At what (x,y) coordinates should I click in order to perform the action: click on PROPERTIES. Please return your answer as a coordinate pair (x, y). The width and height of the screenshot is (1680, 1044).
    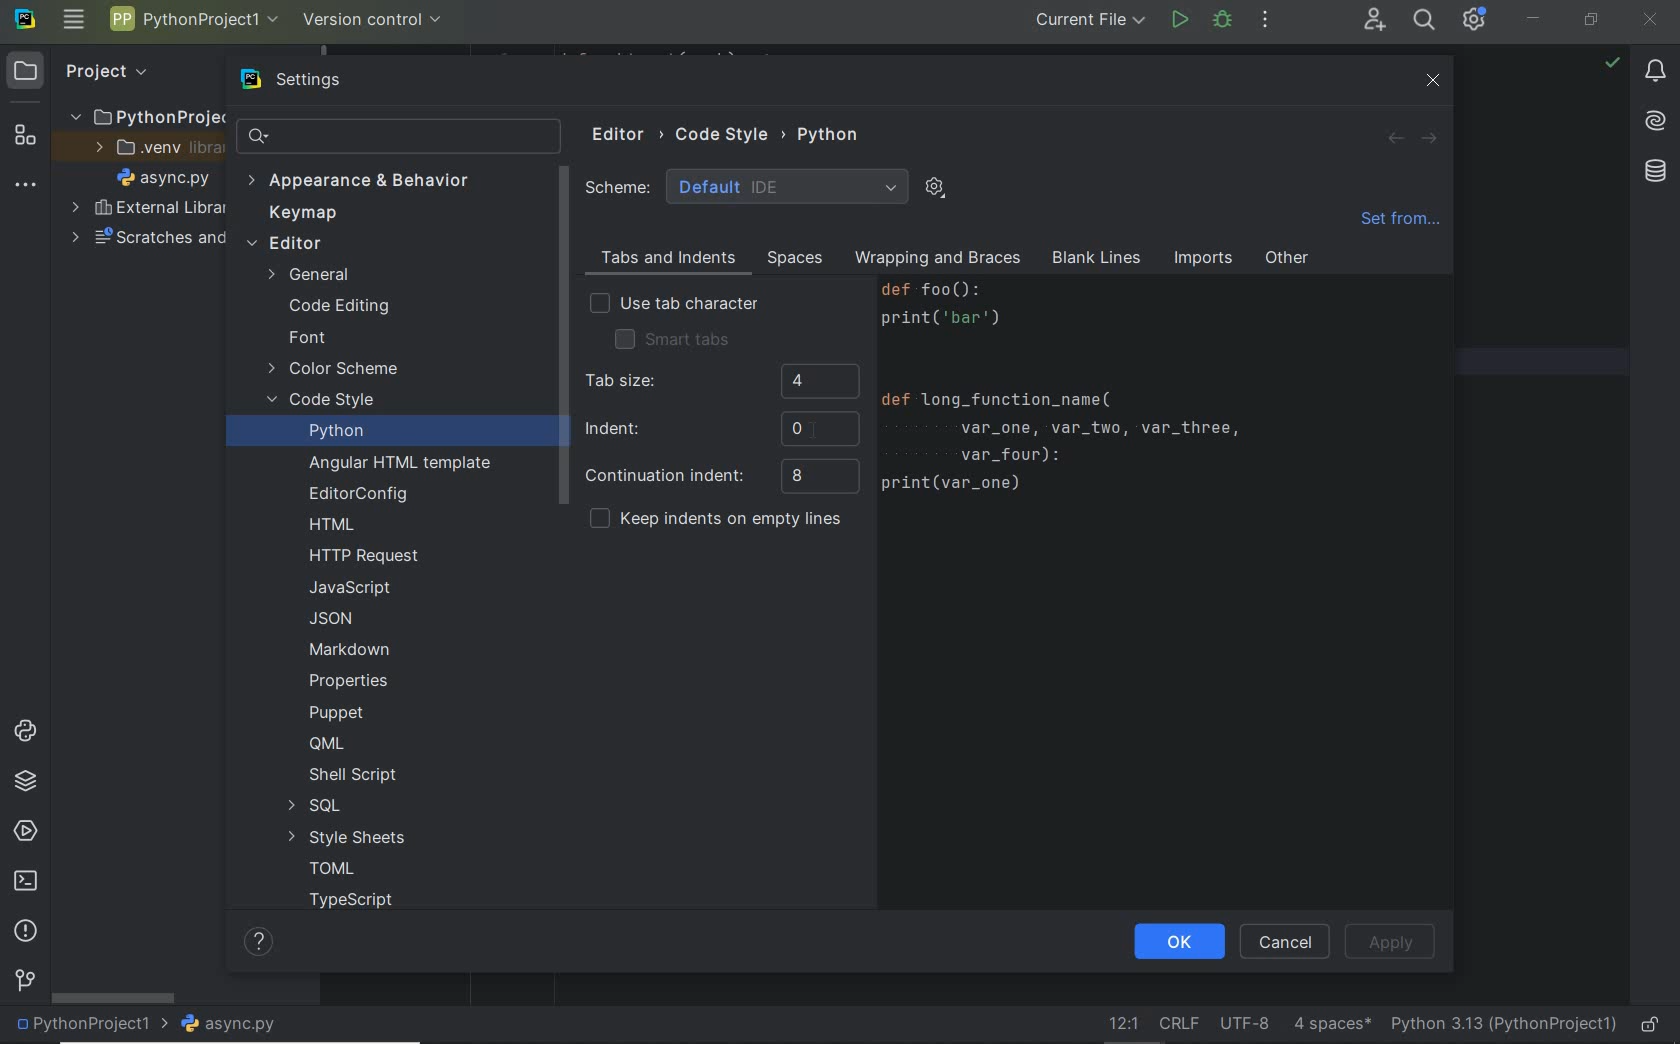
    Looking at the image, I should click on (350, 685).